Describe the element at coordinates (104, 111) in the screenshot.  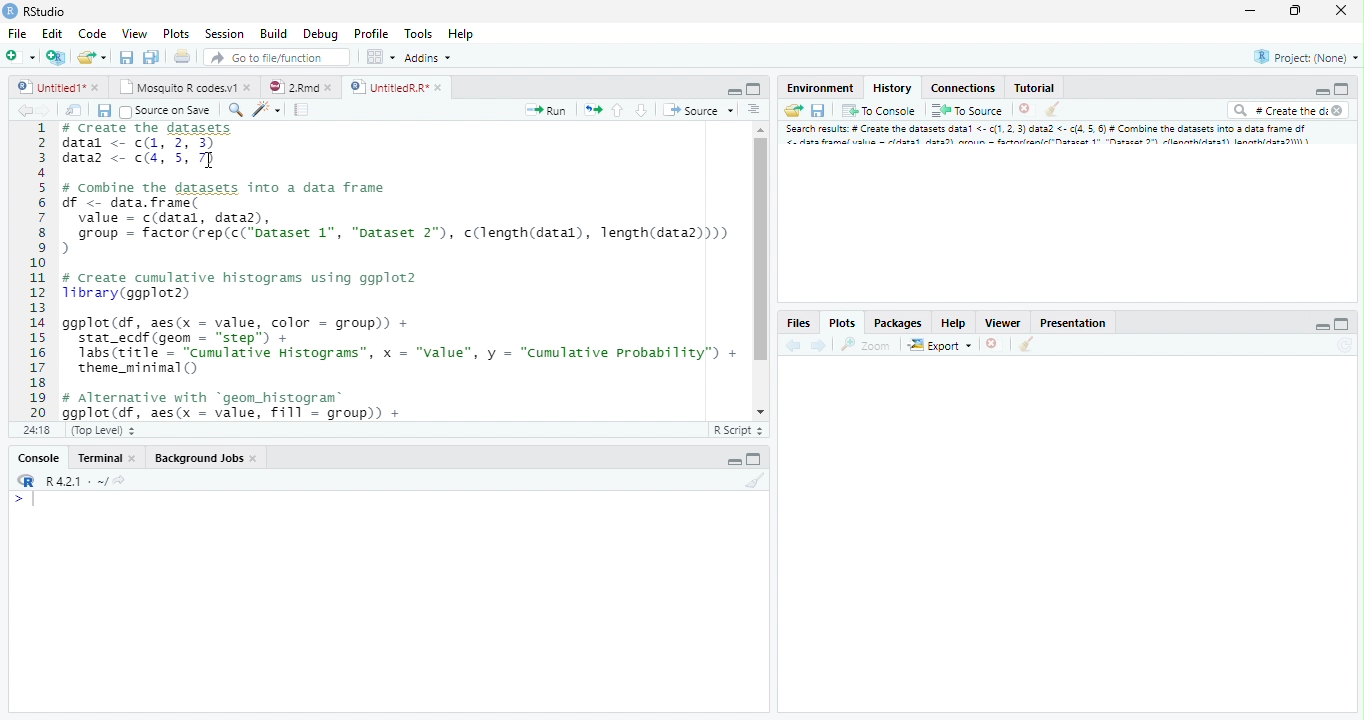
I see `Save` at that location.